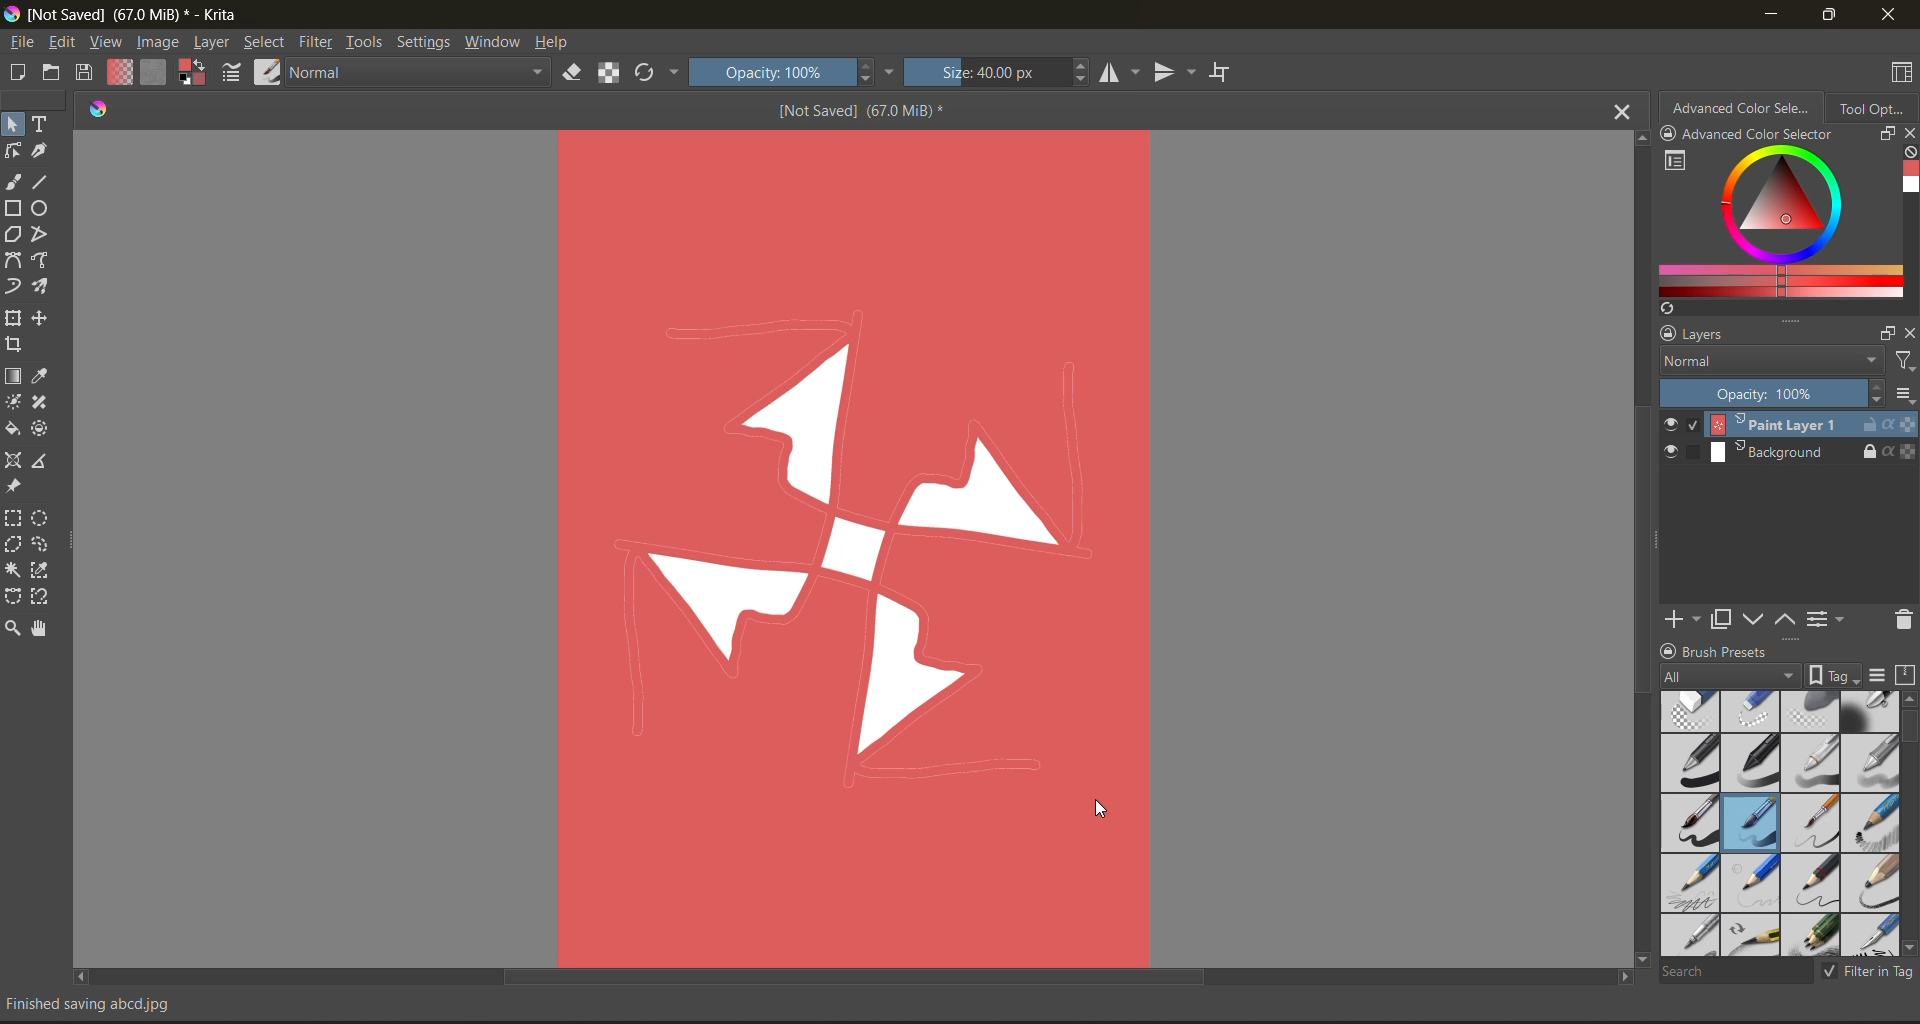 This screenshot has height=1024, width=1920. What do you see at coordinates (45, 430) in the screenshot?
I see `tools` at bounding box center [45, 430].